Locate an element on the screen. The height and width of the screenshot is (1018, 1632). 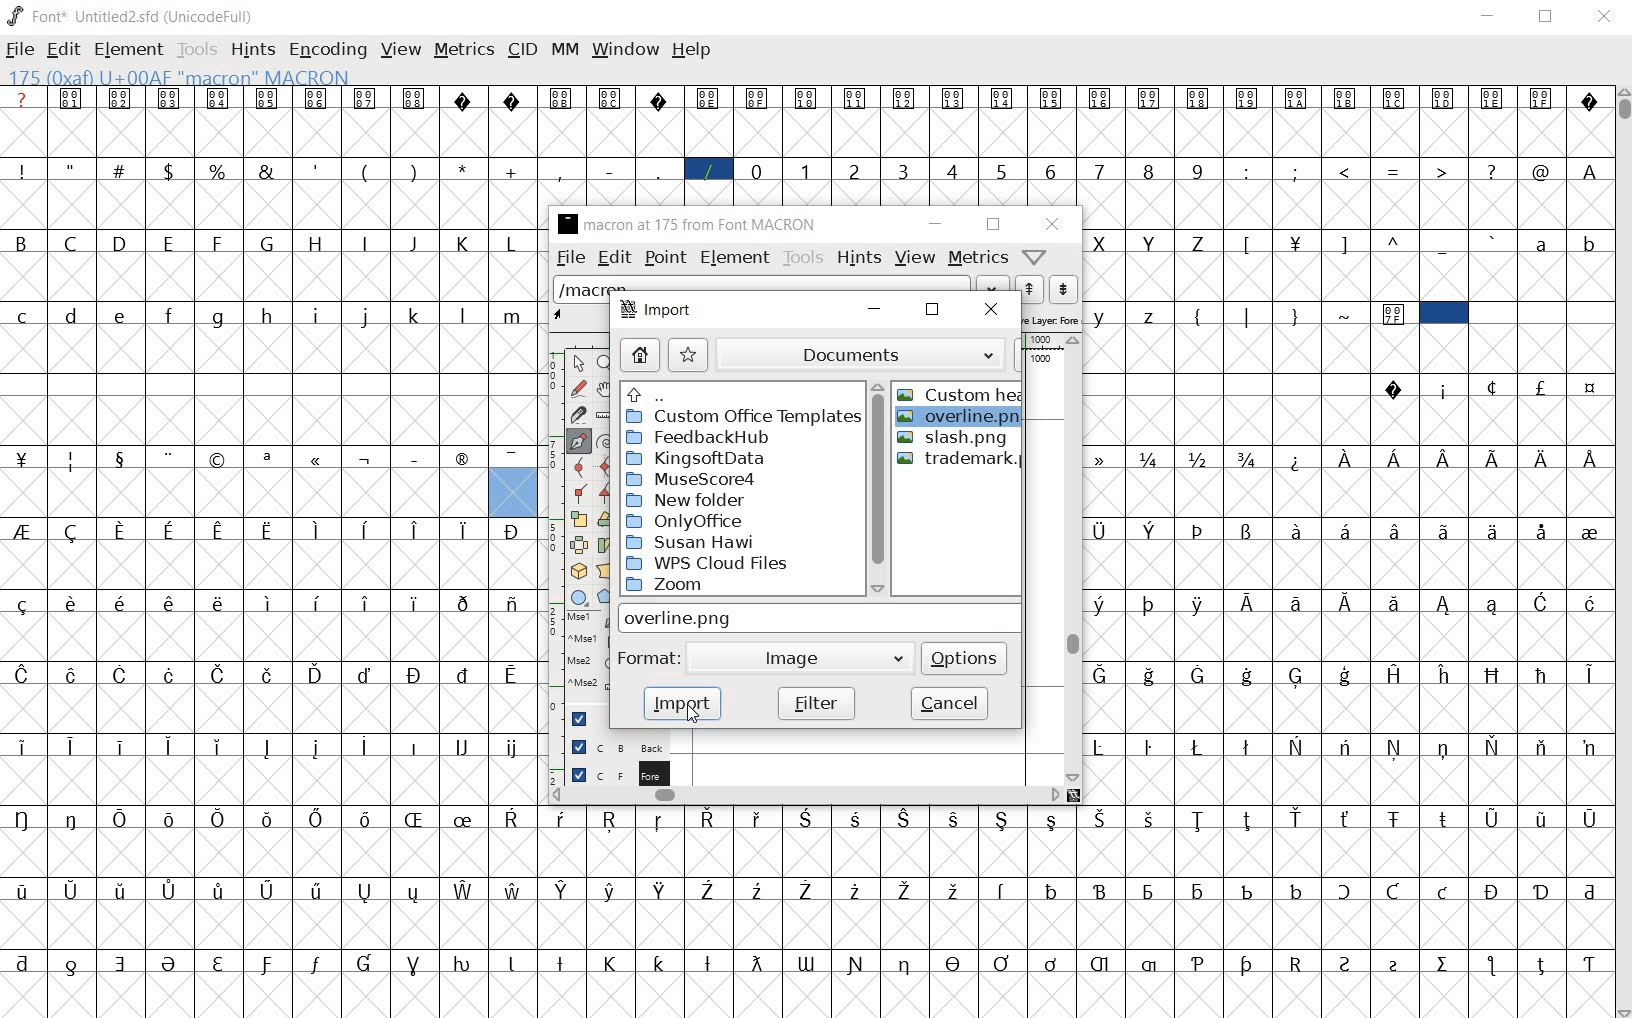
Symbol is located at coordinates (1053, 99).